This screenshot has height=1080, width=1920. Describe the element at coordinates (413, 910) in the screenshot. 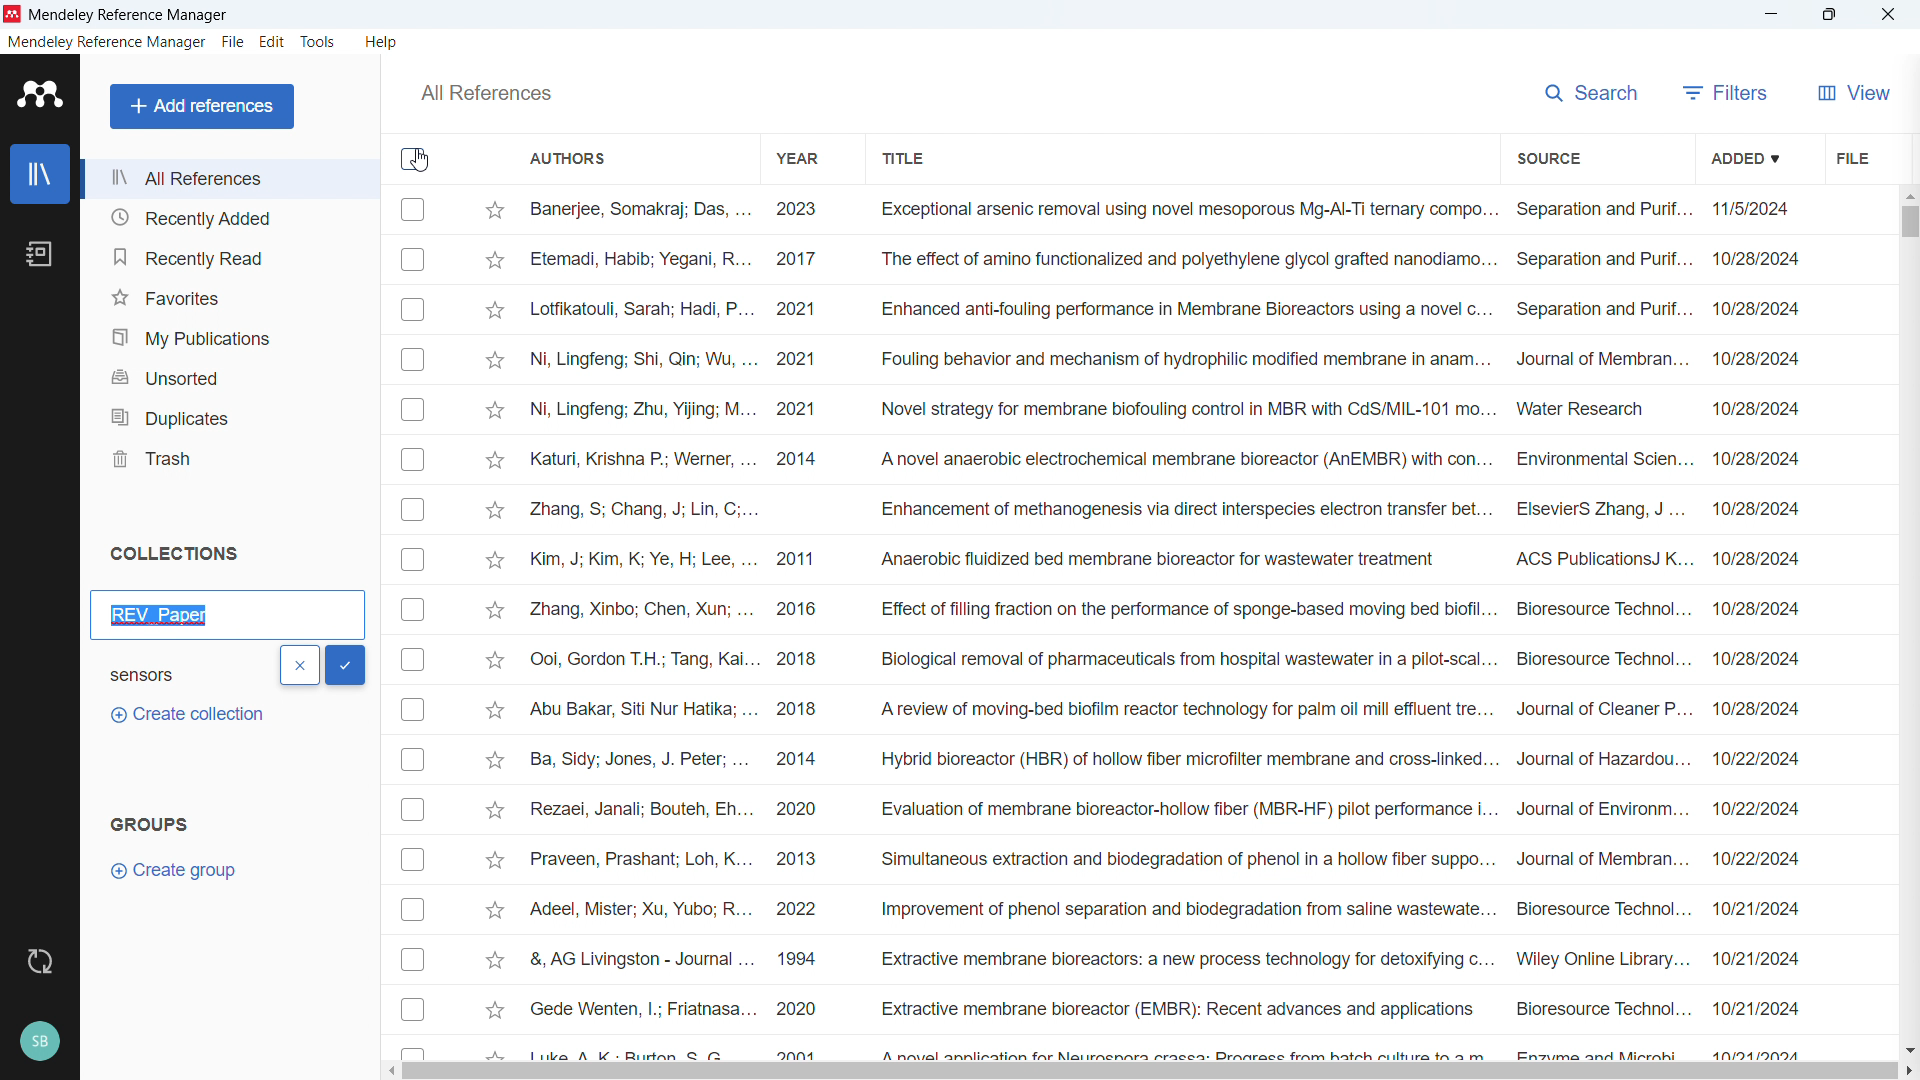

I see `Select respective publication` at that location.